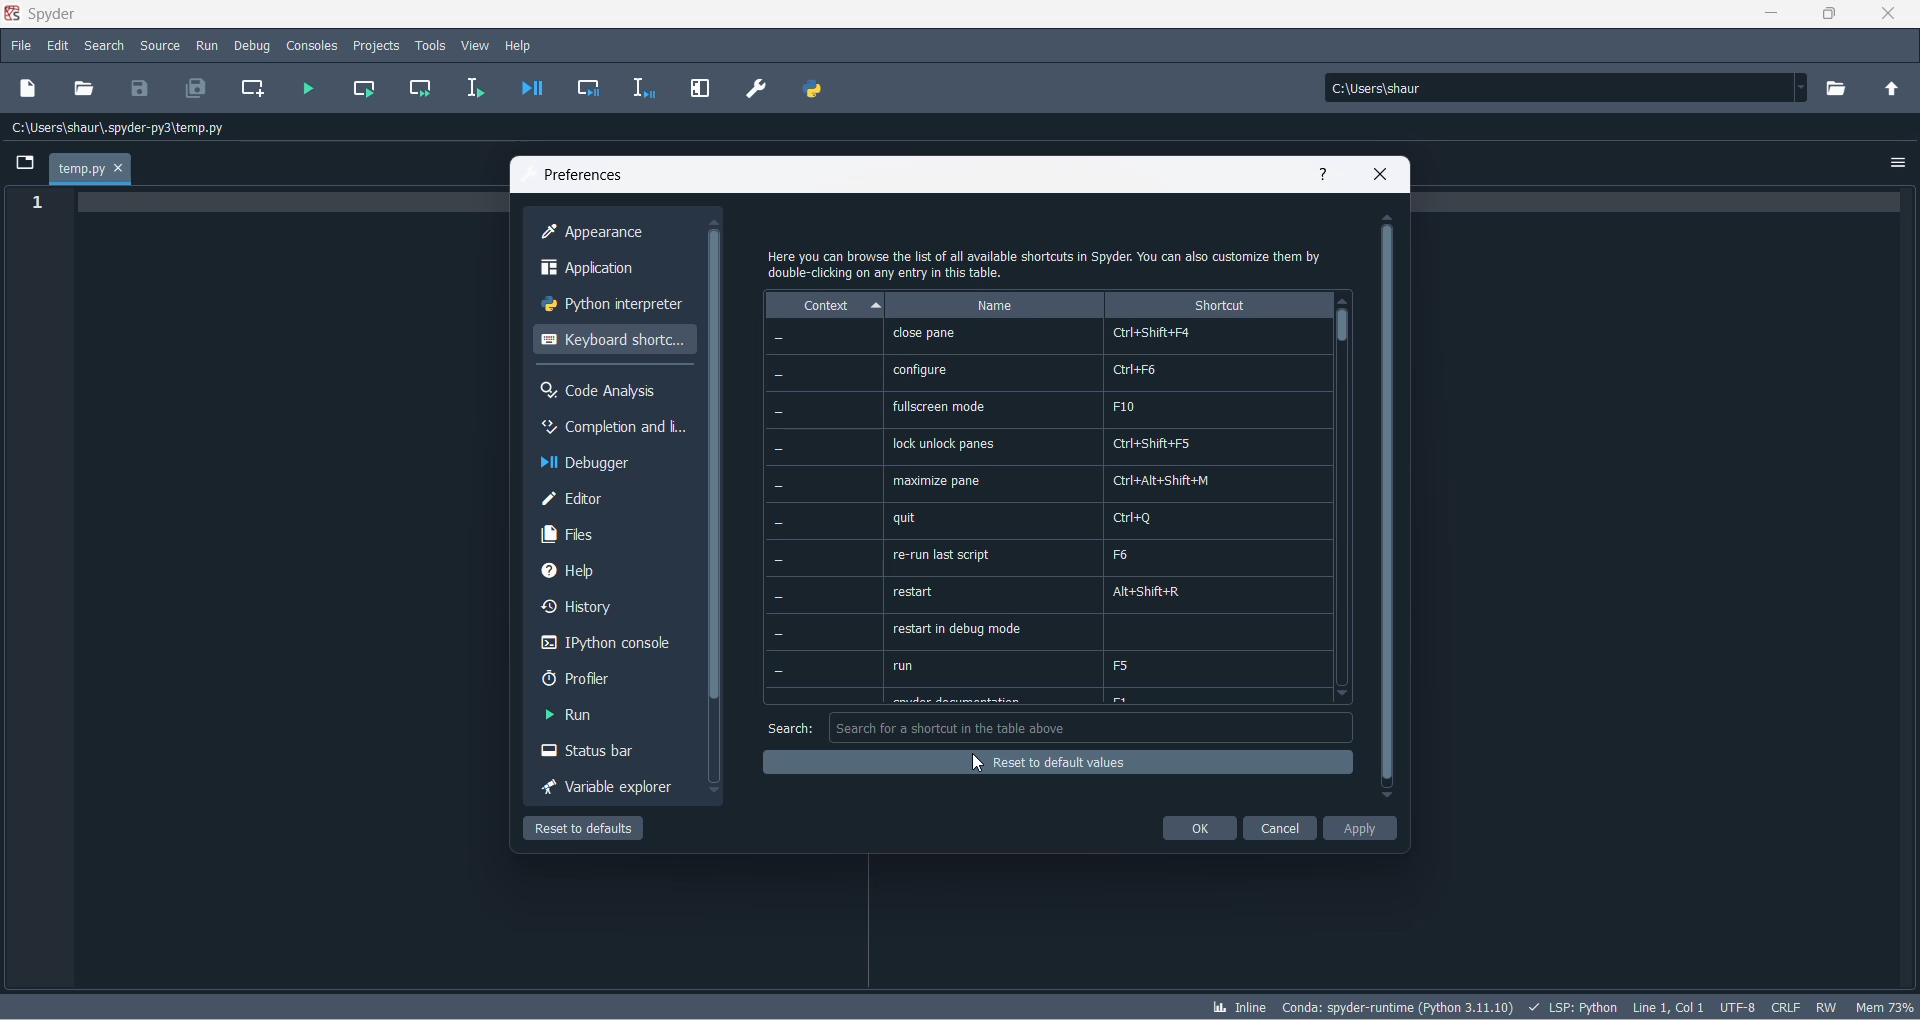 Image resolution: width=1920 pixels, height=1020 pixels. What do you see at coordinates (199, 92) in the screenshot?
I see `save all` at bounding box center [199, 92].